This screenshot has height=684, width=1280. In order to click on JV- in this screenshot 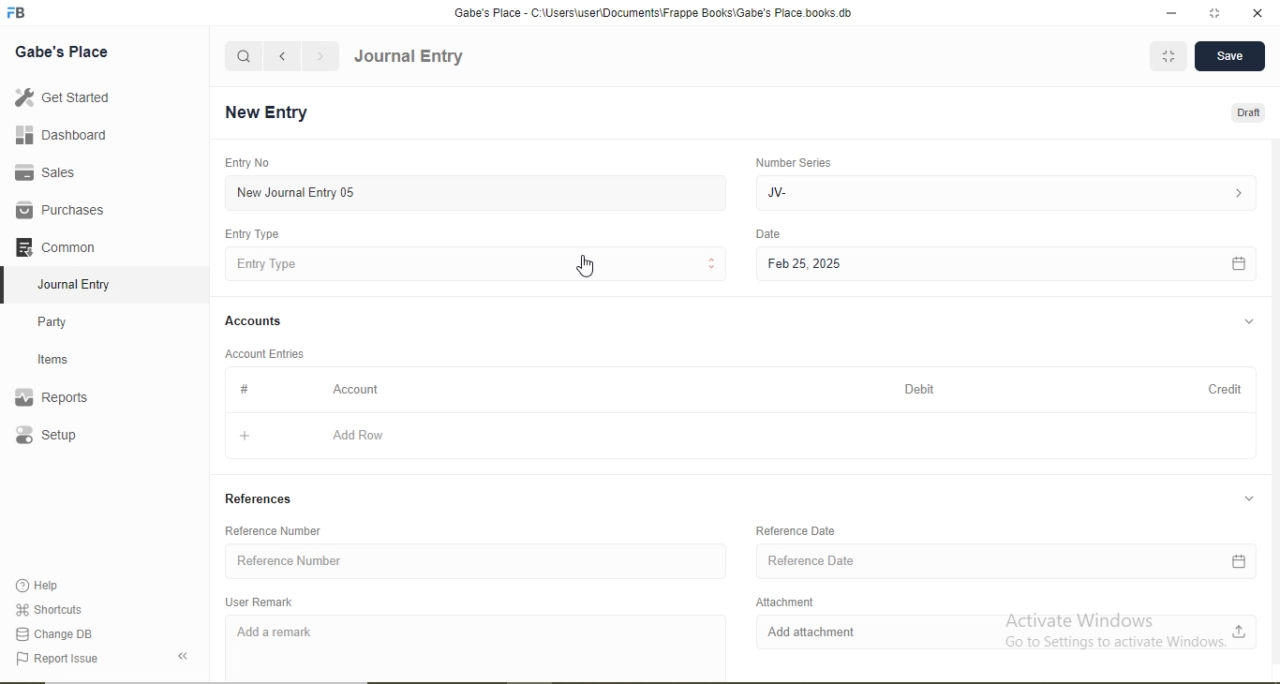, I will do `click(1003, 191)`.